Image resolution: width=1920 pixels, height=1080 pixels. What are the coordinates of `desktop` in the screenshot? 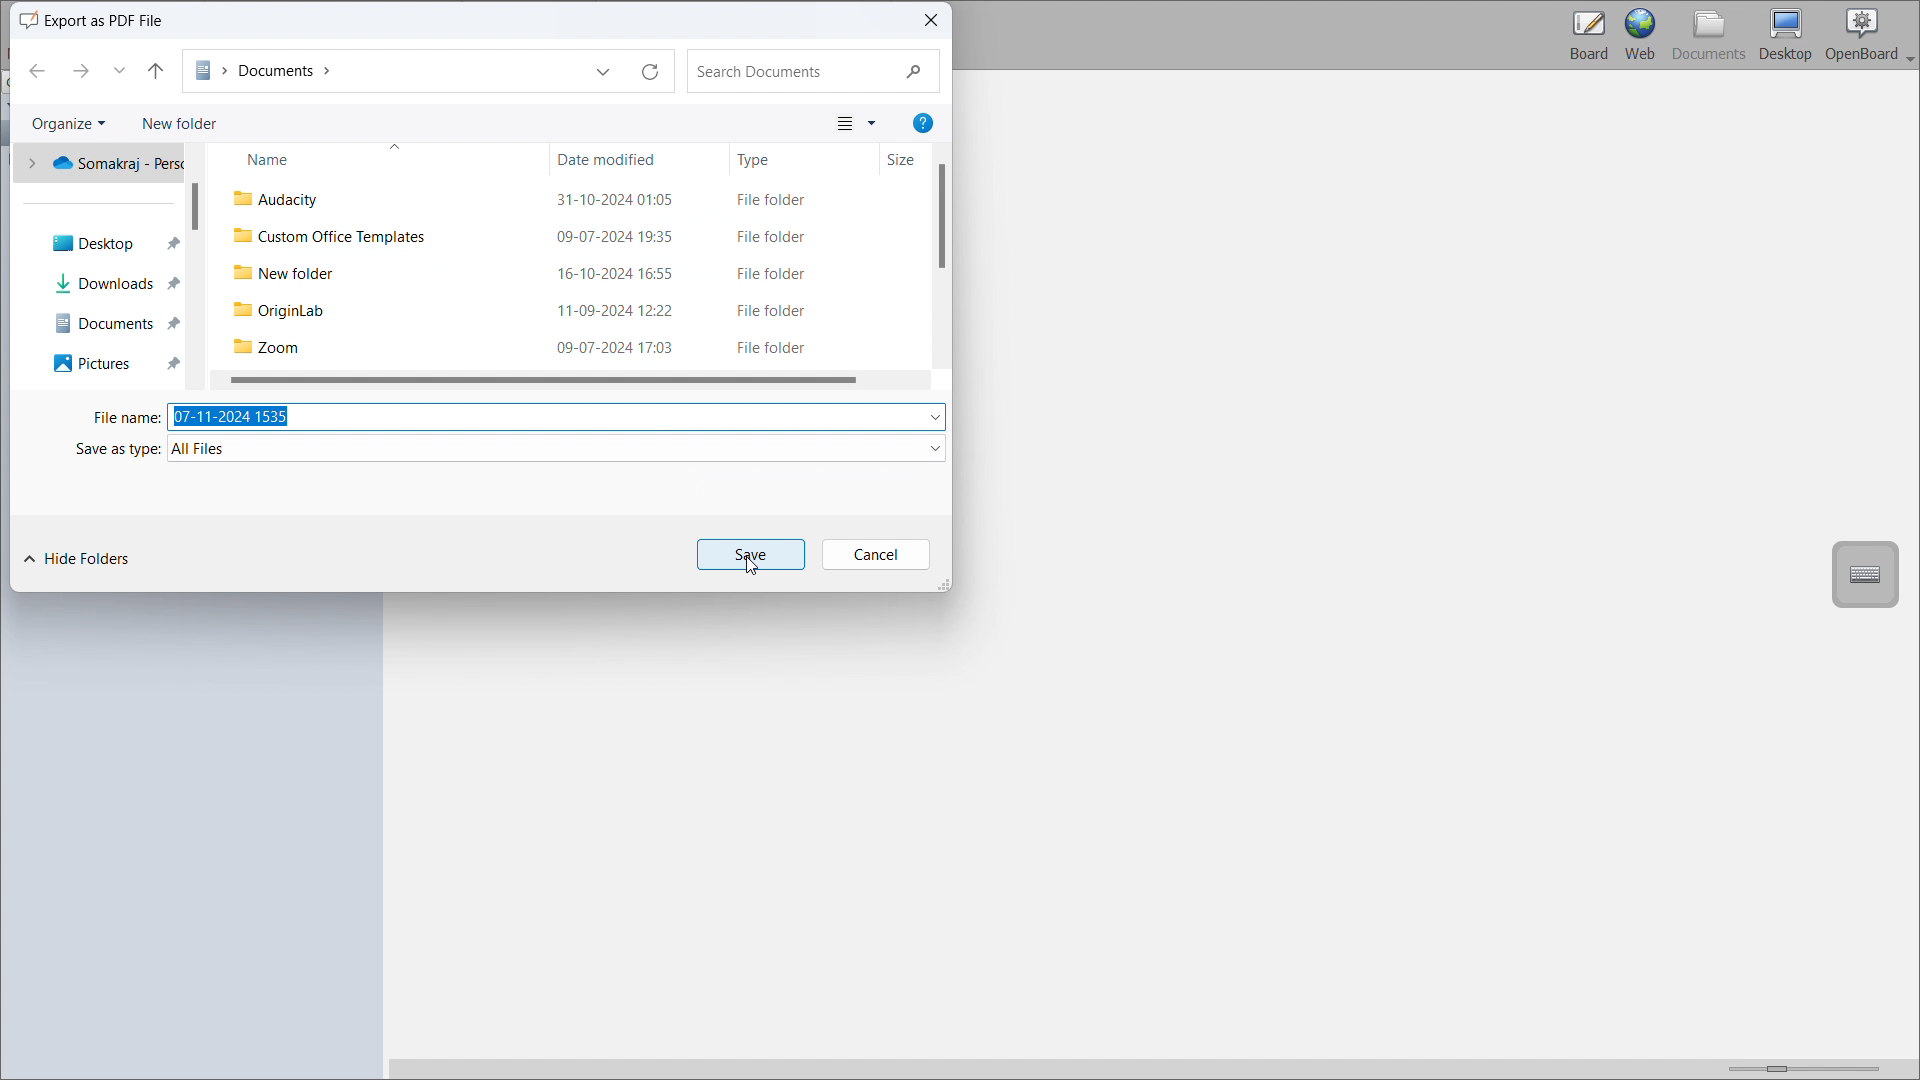 It's located at (1786, 35).